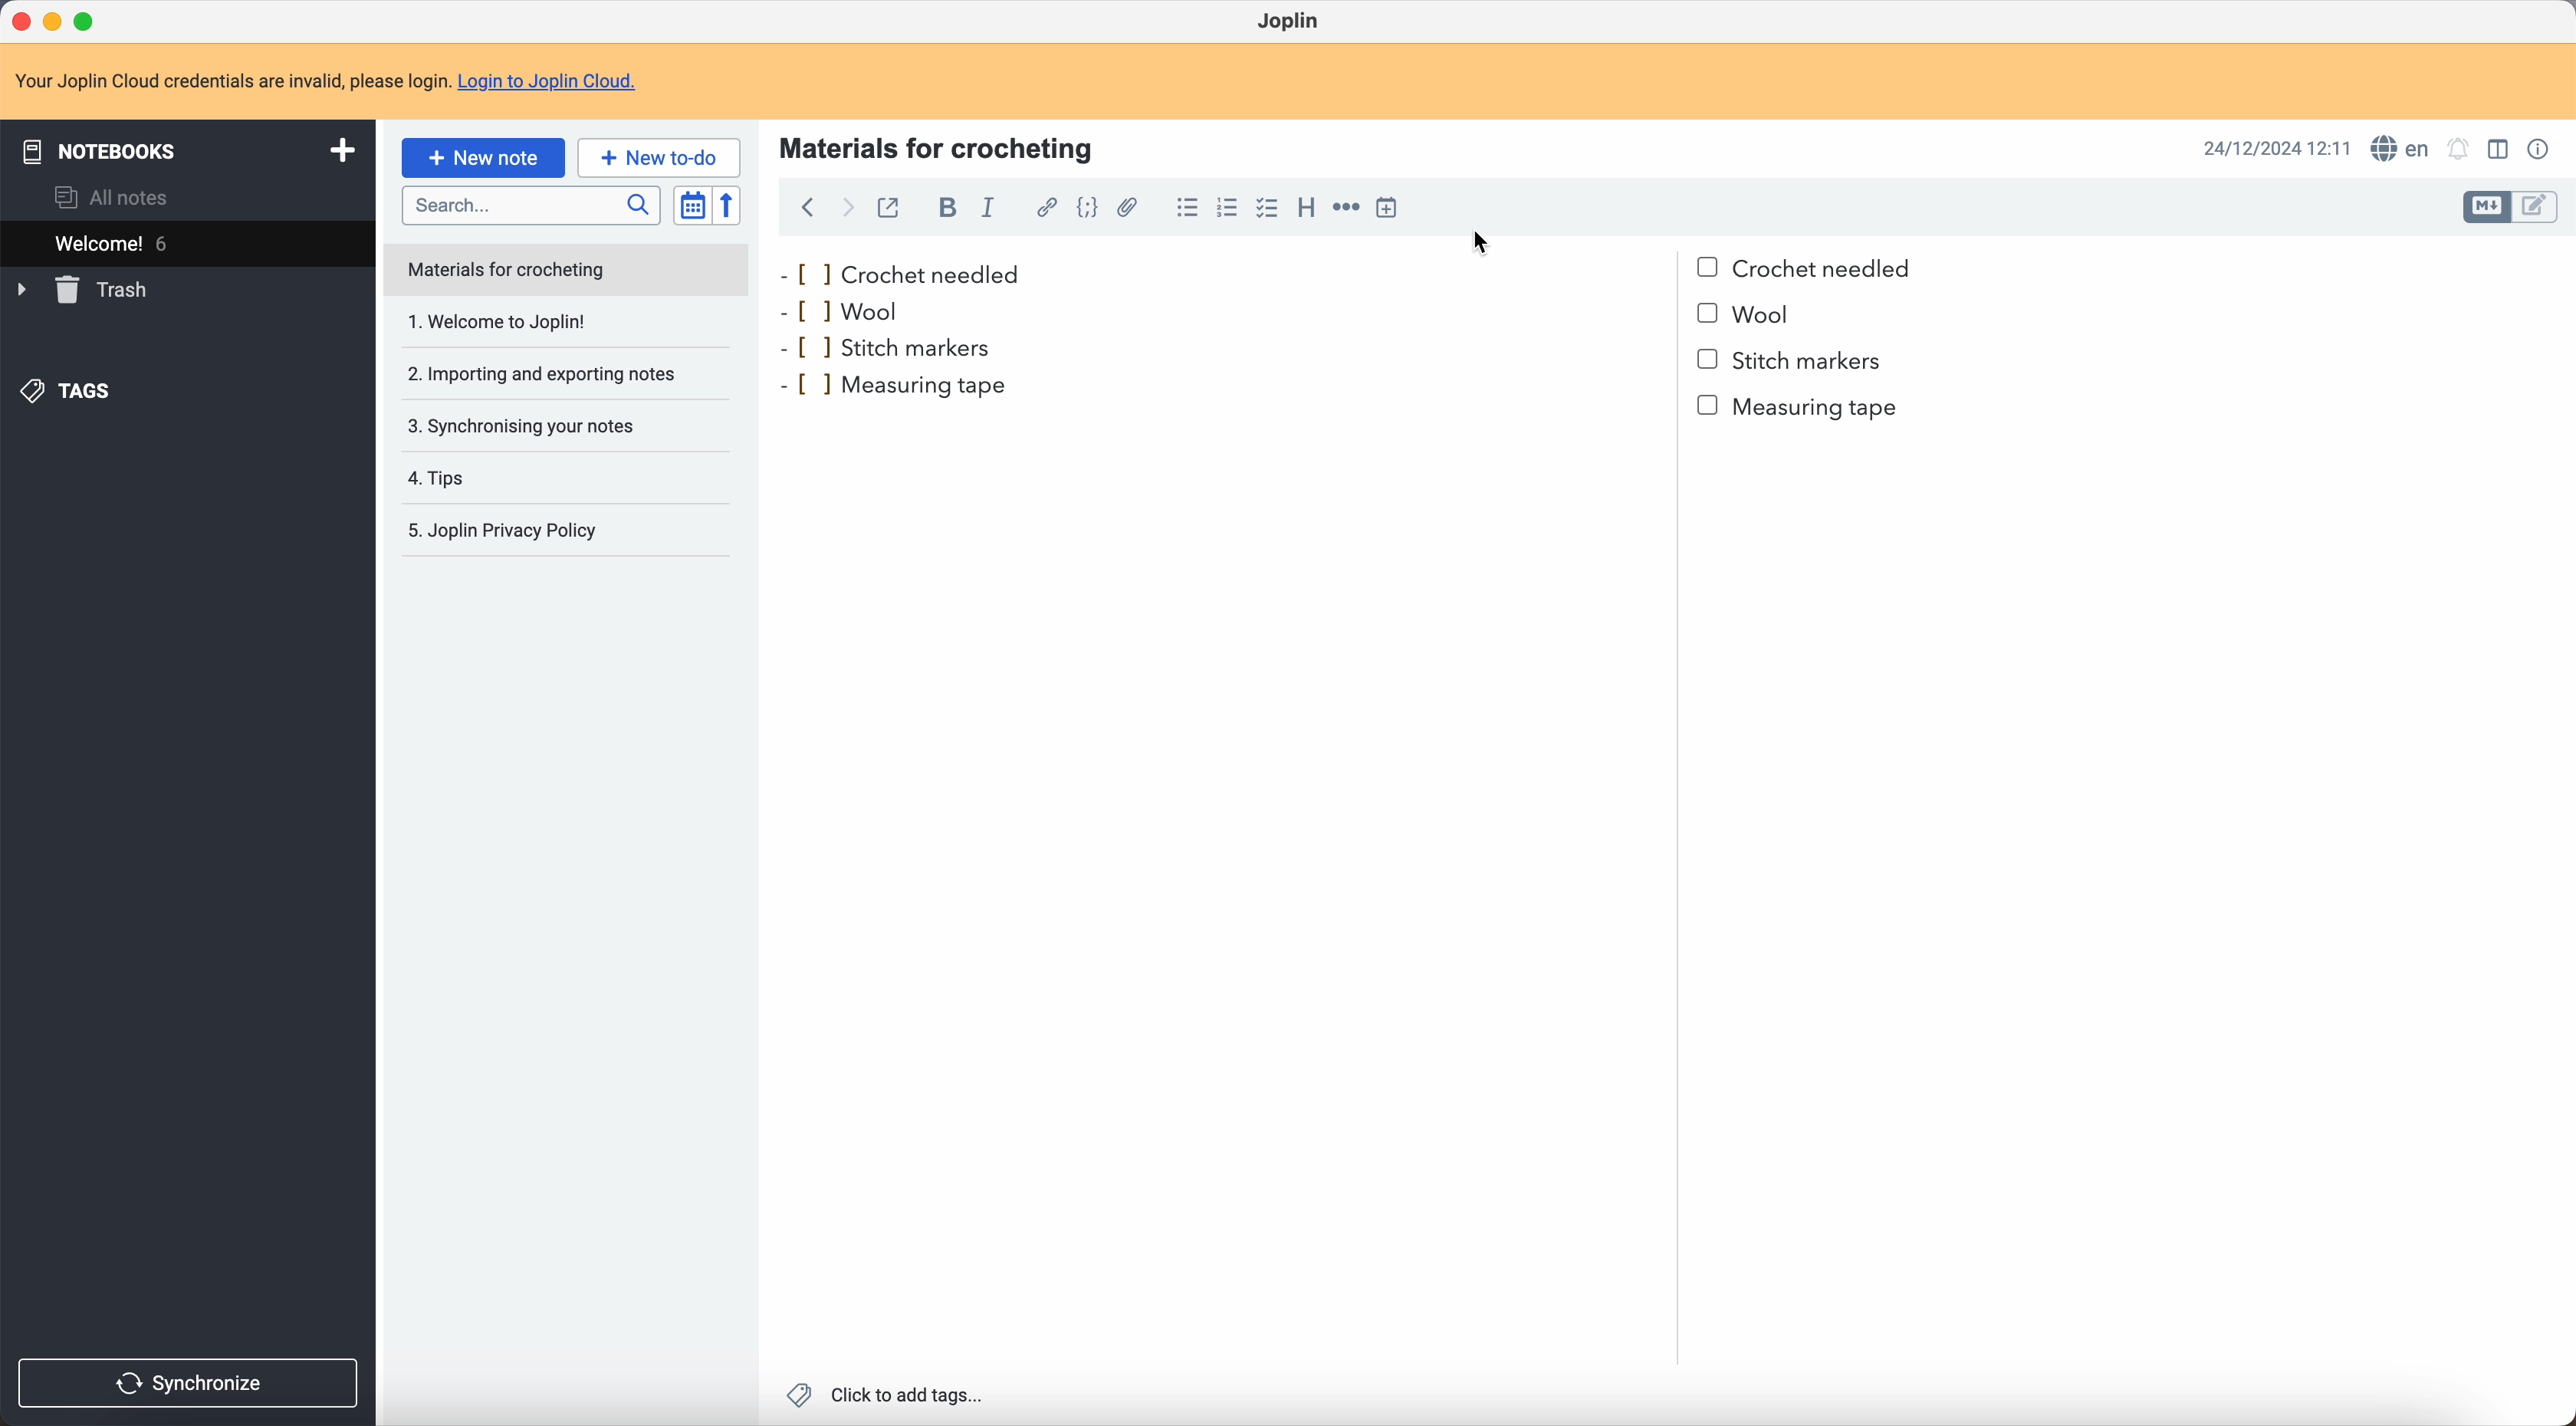  Describe the element at coordinates (485, 157) in the screenshot. I see `click on new note` at that location.